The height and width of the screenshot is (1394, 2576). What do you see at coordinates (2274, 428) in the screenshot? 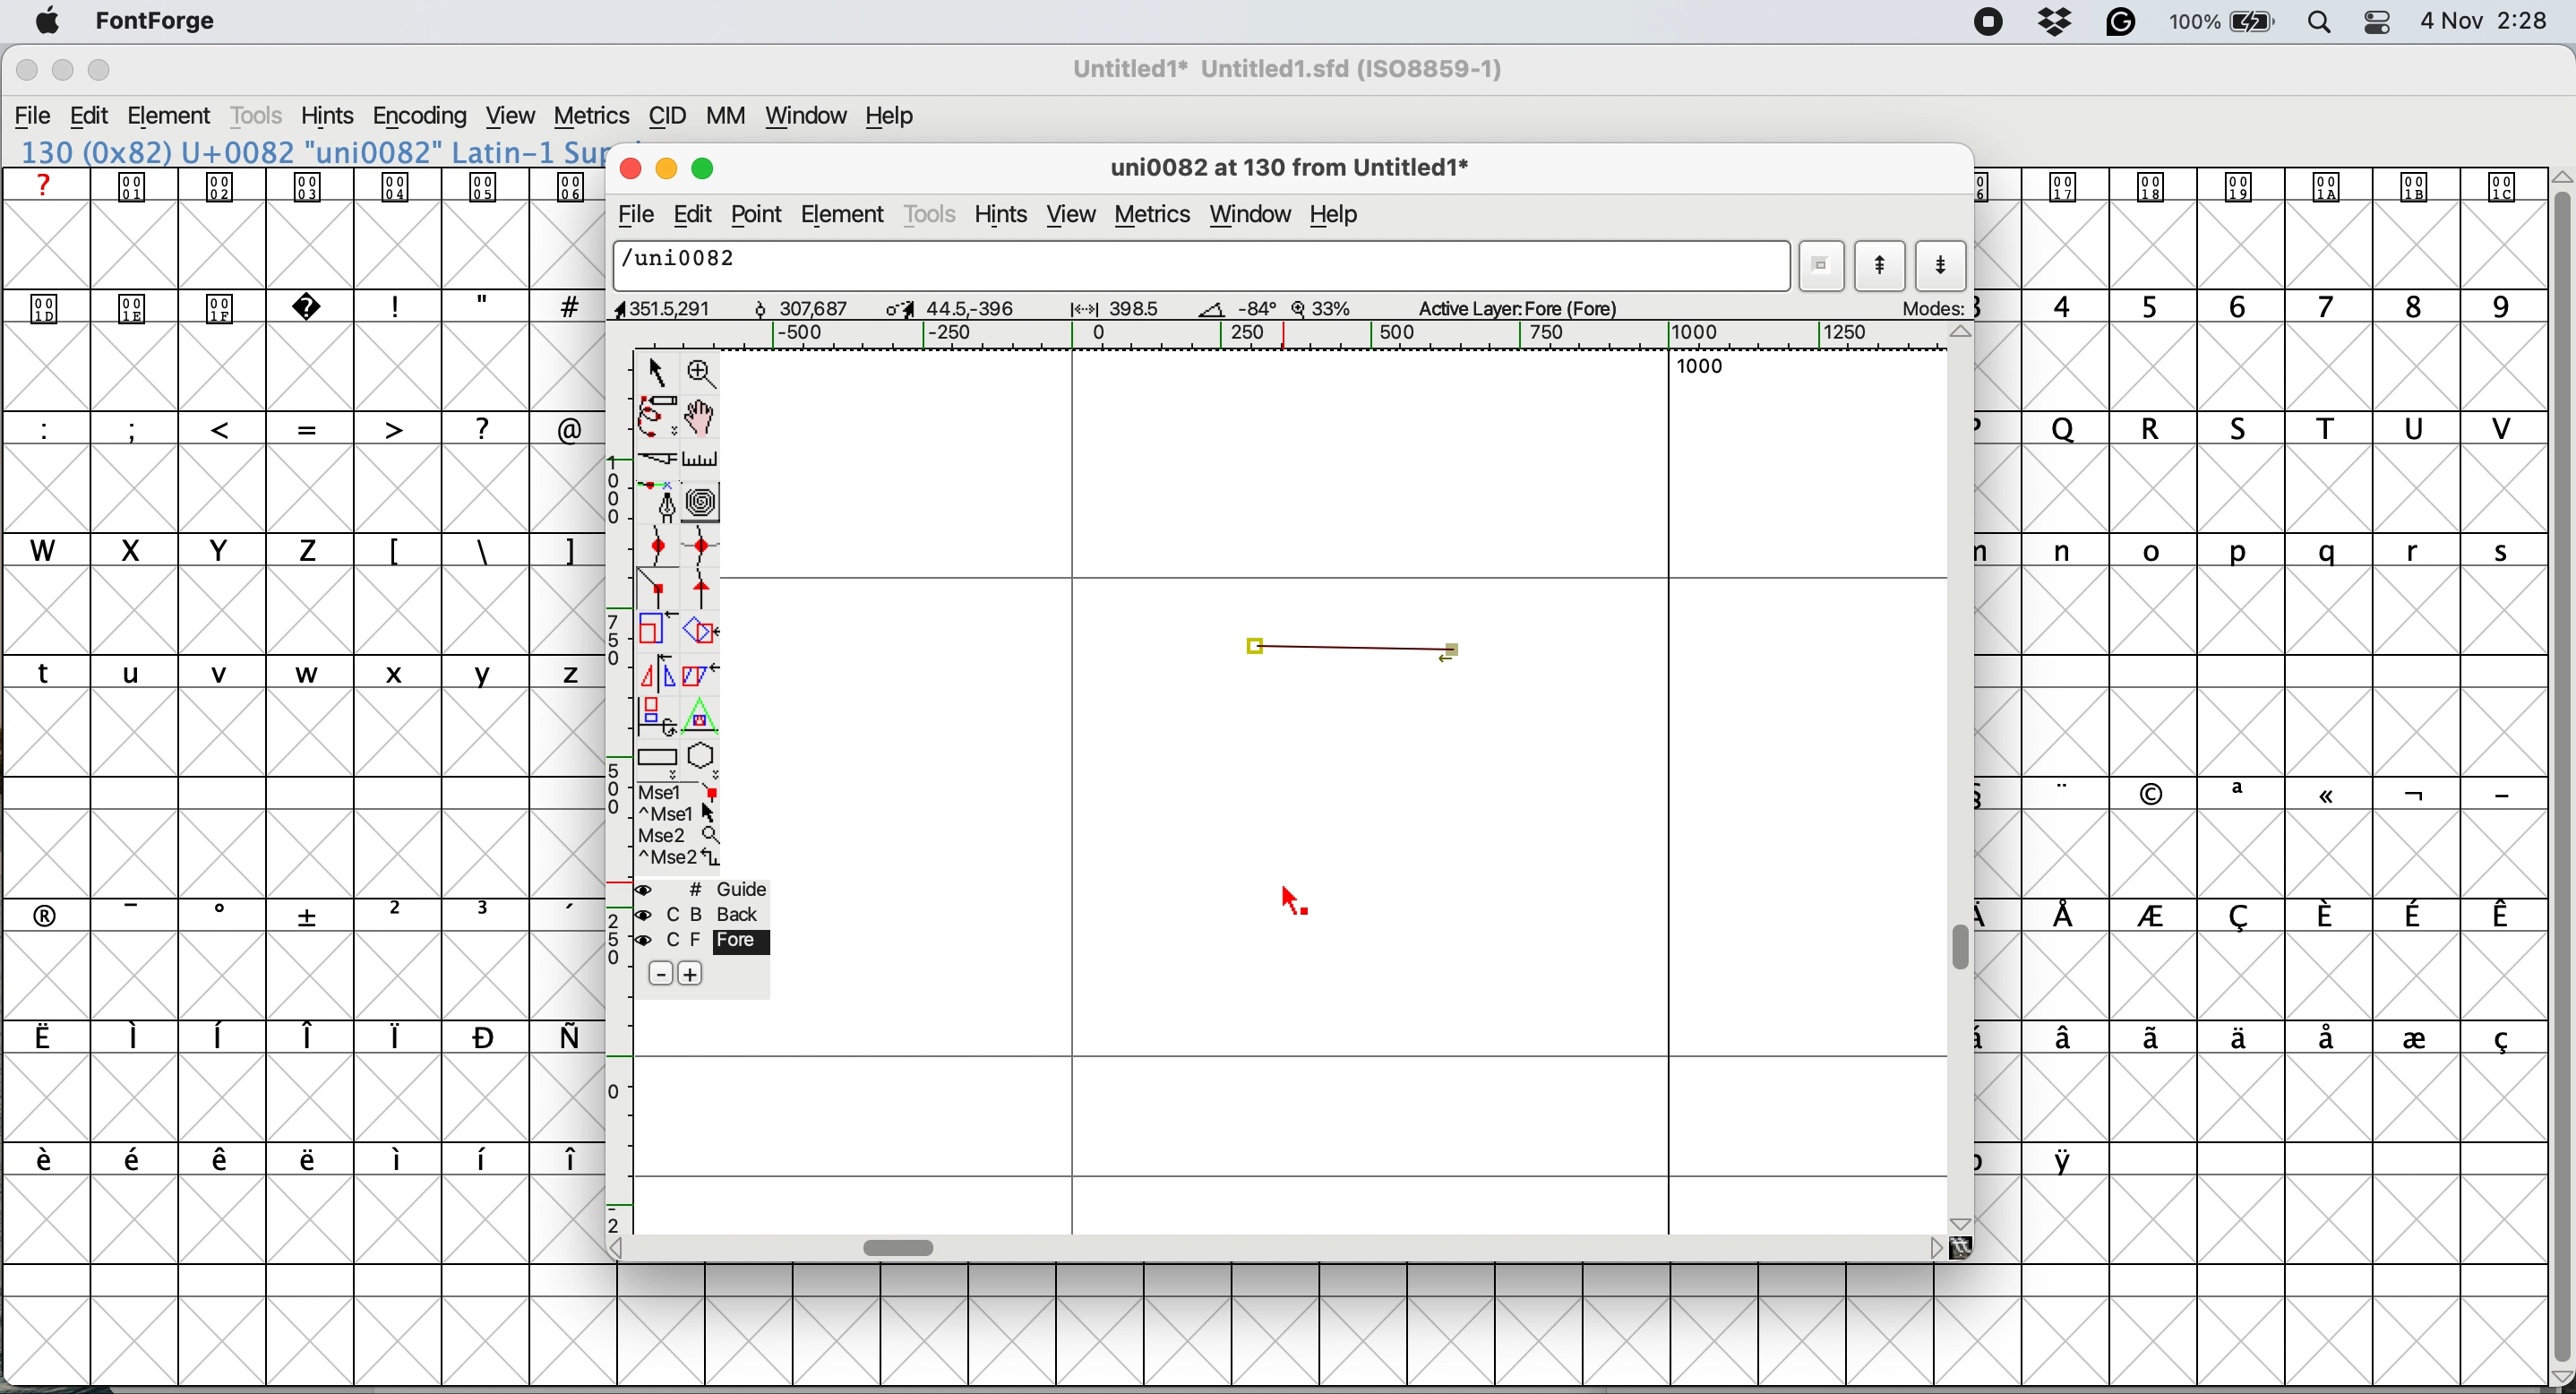
I see `uppercase letters` at bounding box center [2274, 428].